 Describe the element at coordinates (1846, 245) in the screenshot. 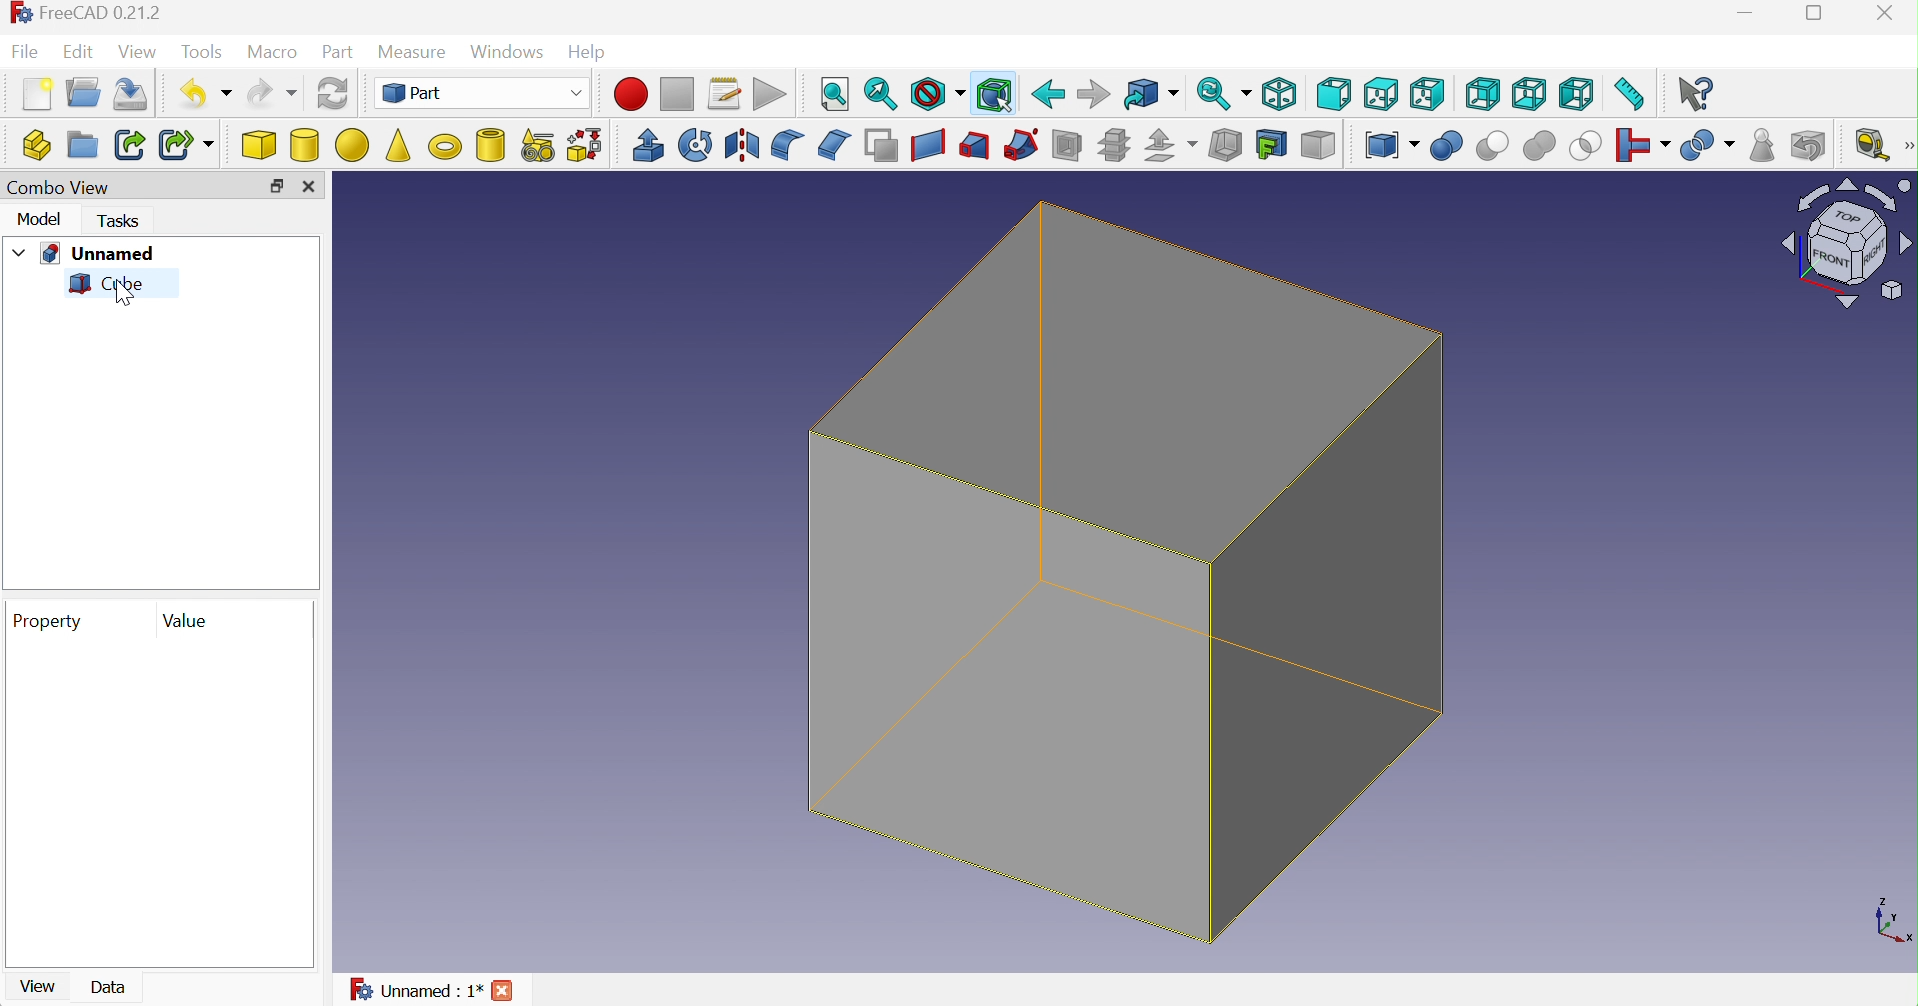

I see `Viewing angle` at that location.